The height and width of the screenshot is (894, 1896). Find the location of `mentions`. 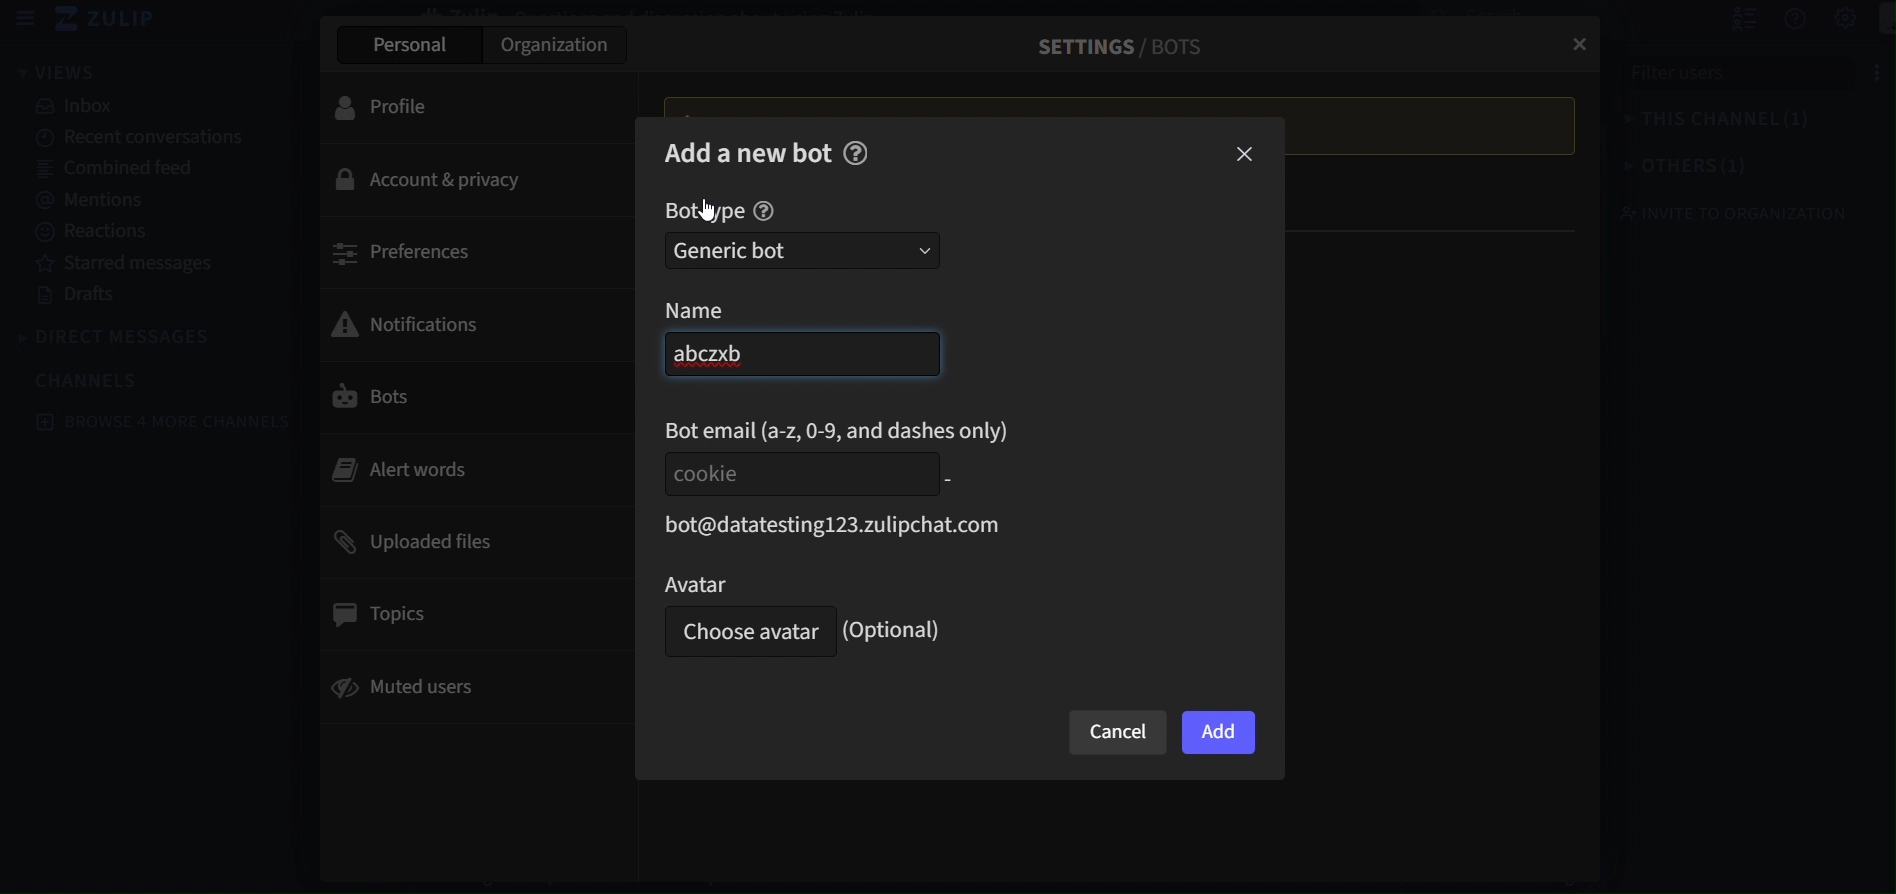

mentions is located at coordinates (148, 197).